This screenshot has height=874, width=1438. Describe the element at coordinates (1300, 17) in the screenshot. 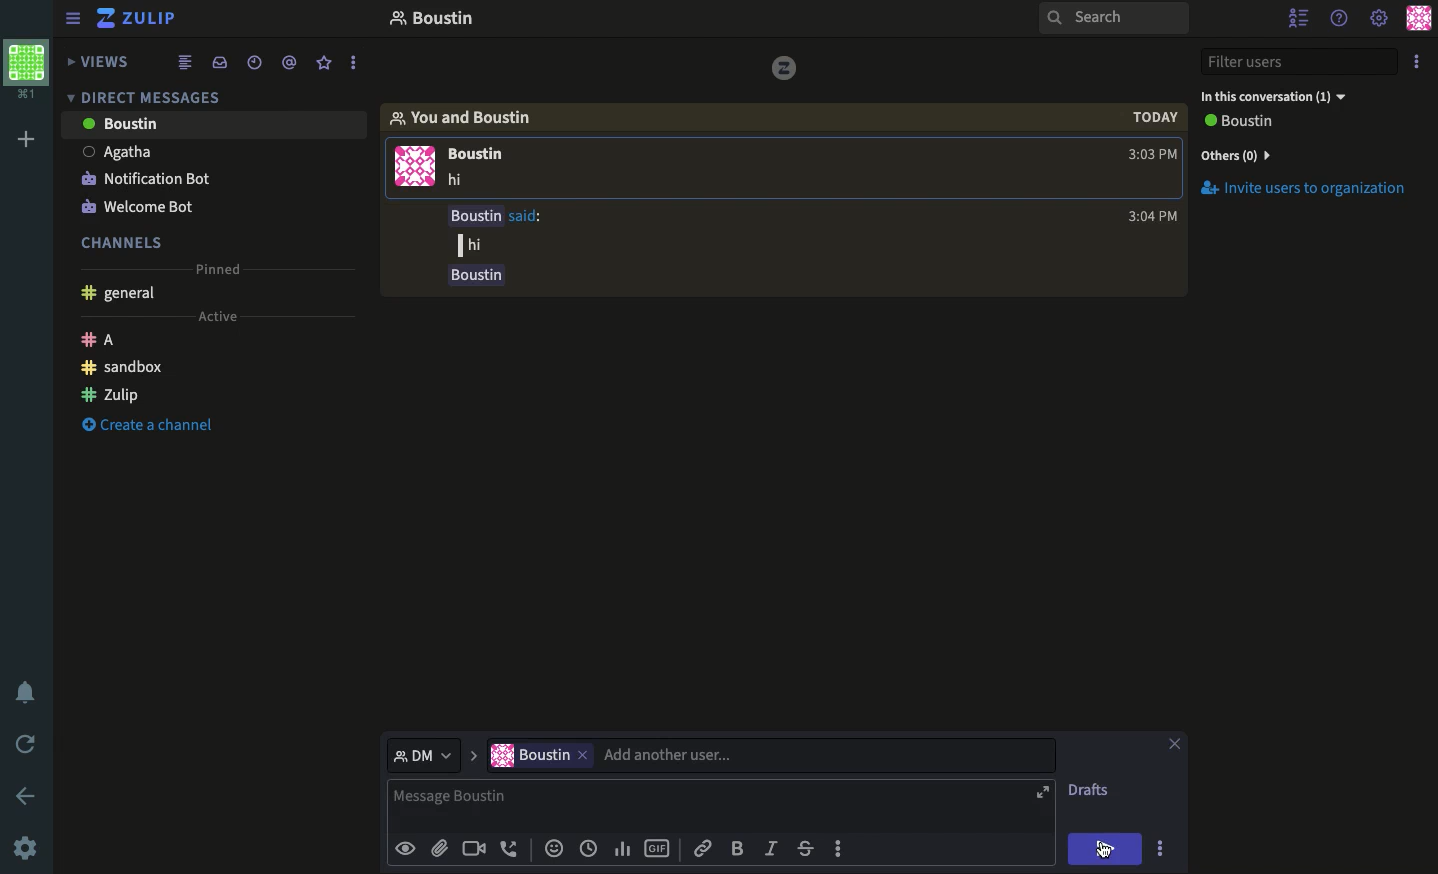

I see `Hide users list` at that location.